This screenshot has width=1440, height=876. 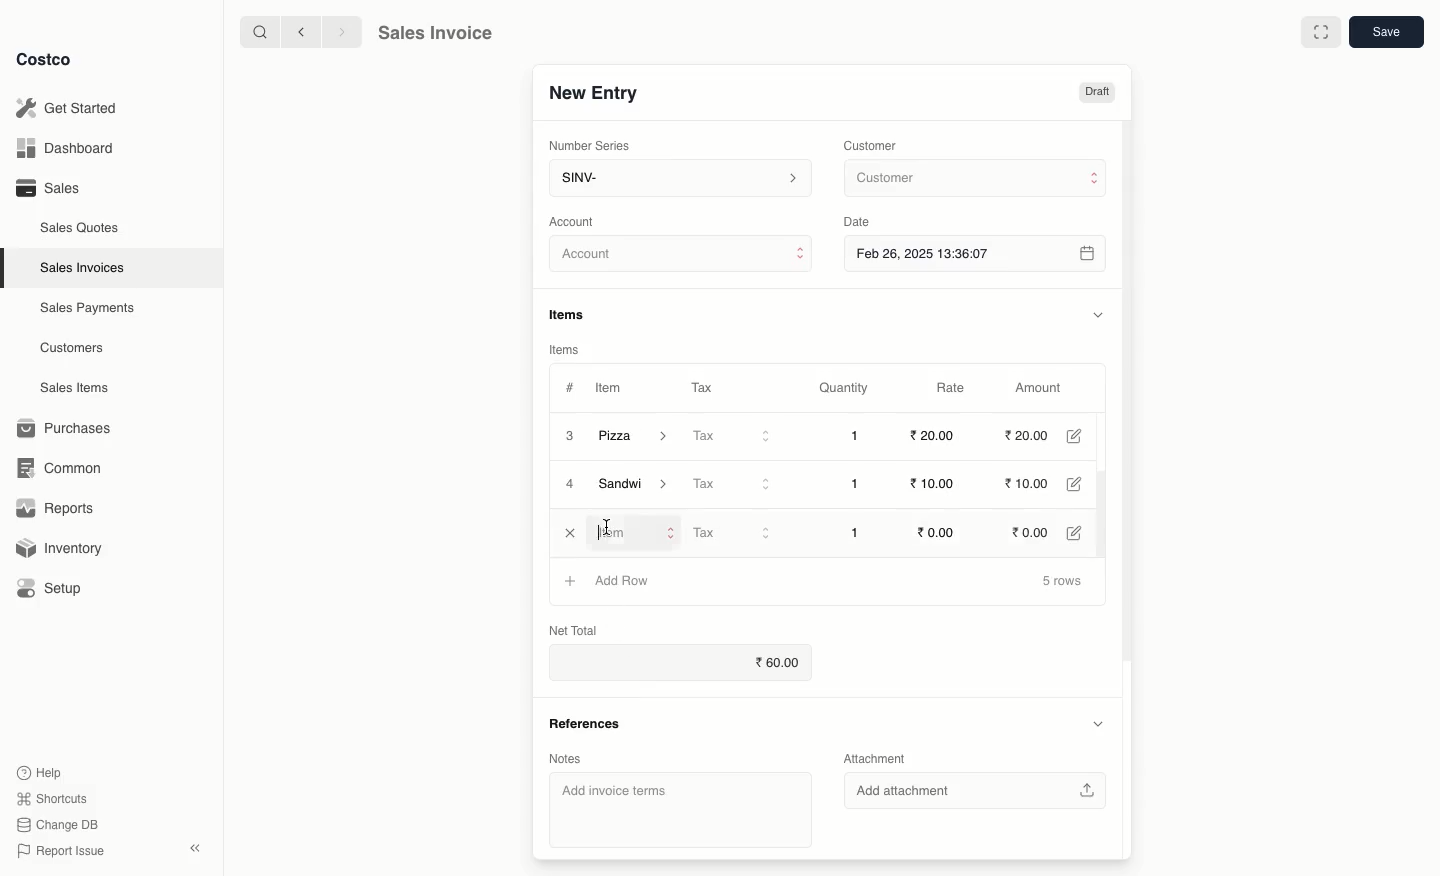 I want to click on Common, so click(x=68, y=468).